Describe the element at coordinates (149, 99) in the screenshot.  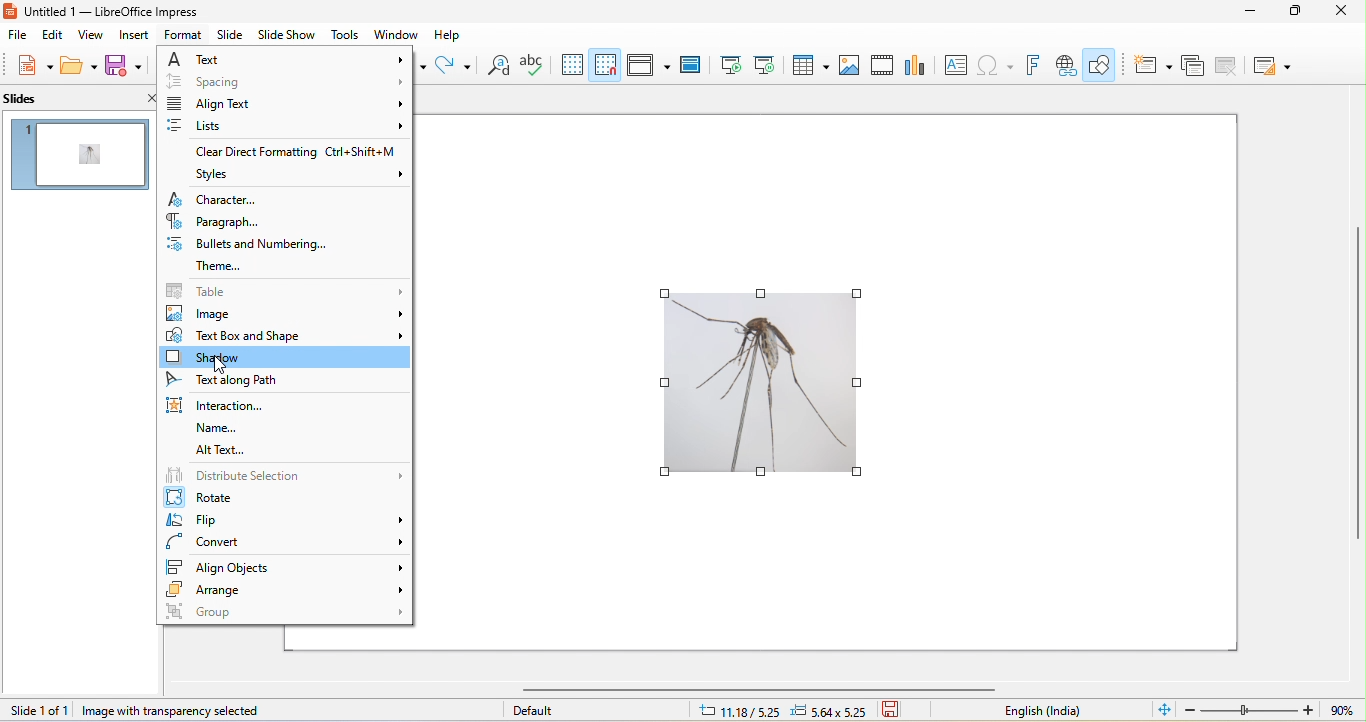
I see `close` at that location.